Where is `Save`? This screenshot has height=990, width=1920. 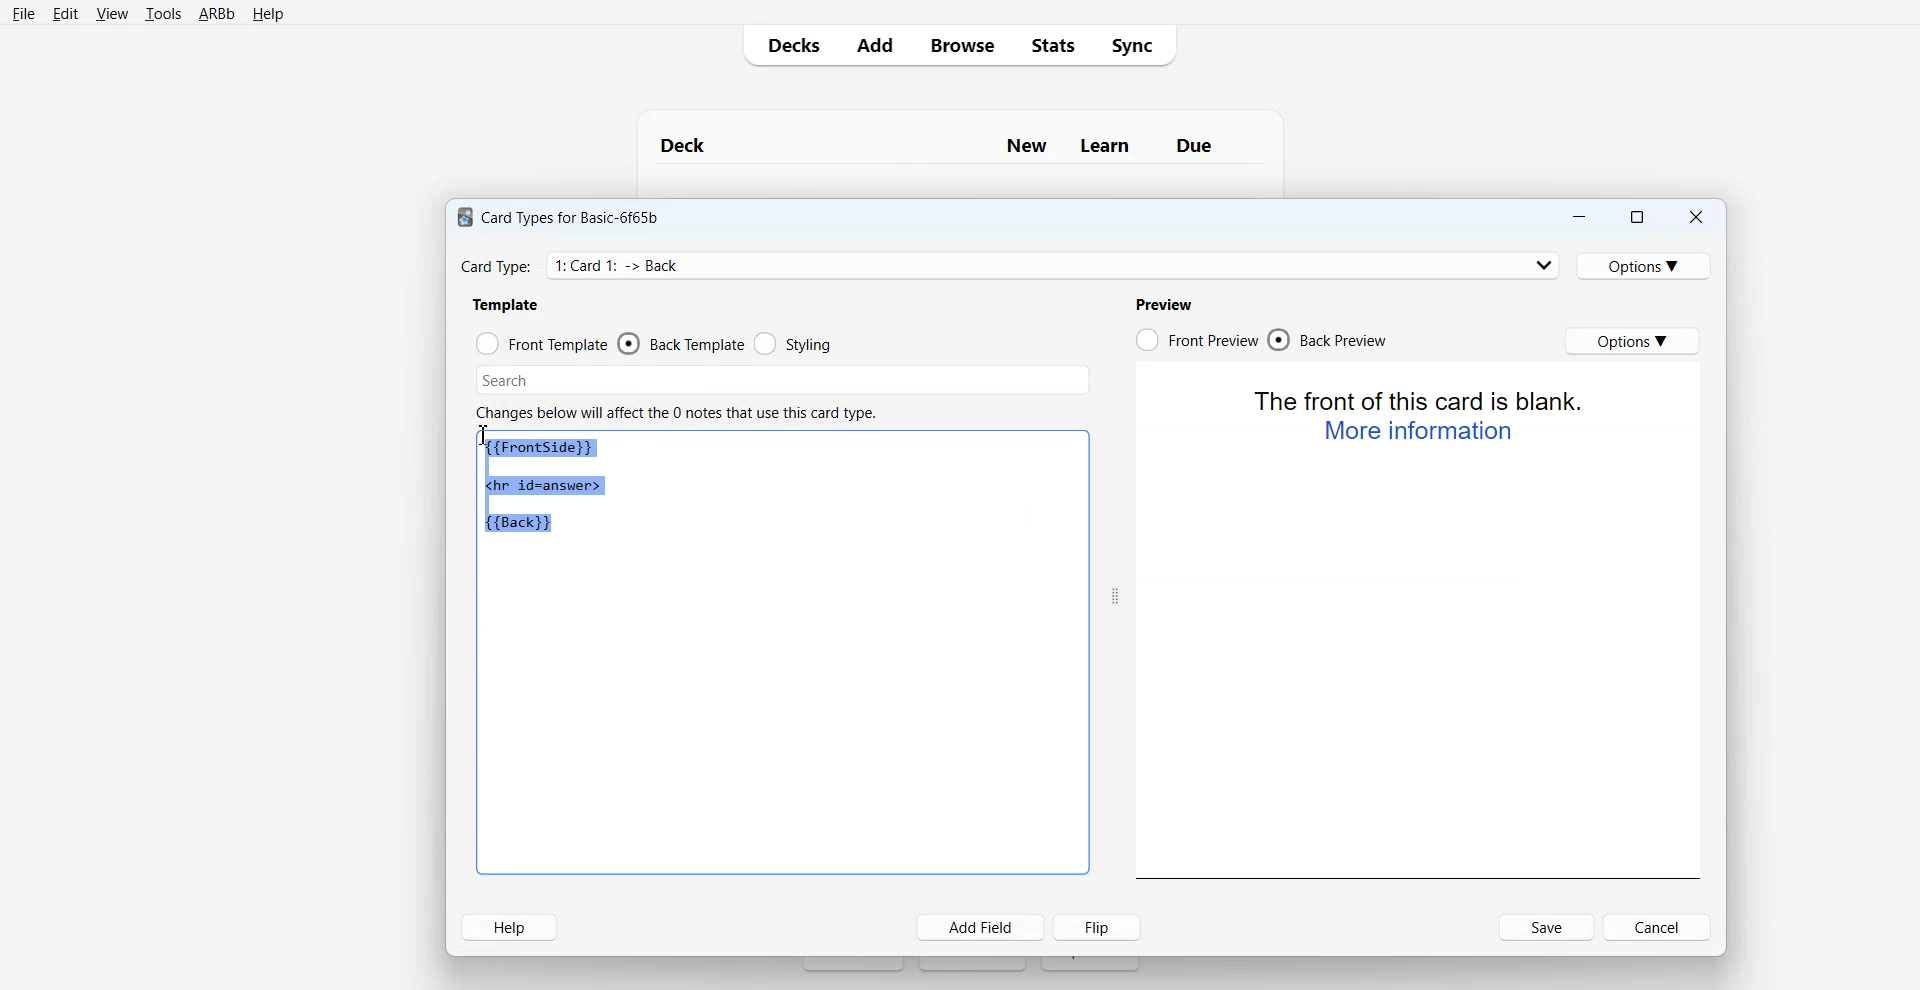 Save is located at coordinates (1546, 927).